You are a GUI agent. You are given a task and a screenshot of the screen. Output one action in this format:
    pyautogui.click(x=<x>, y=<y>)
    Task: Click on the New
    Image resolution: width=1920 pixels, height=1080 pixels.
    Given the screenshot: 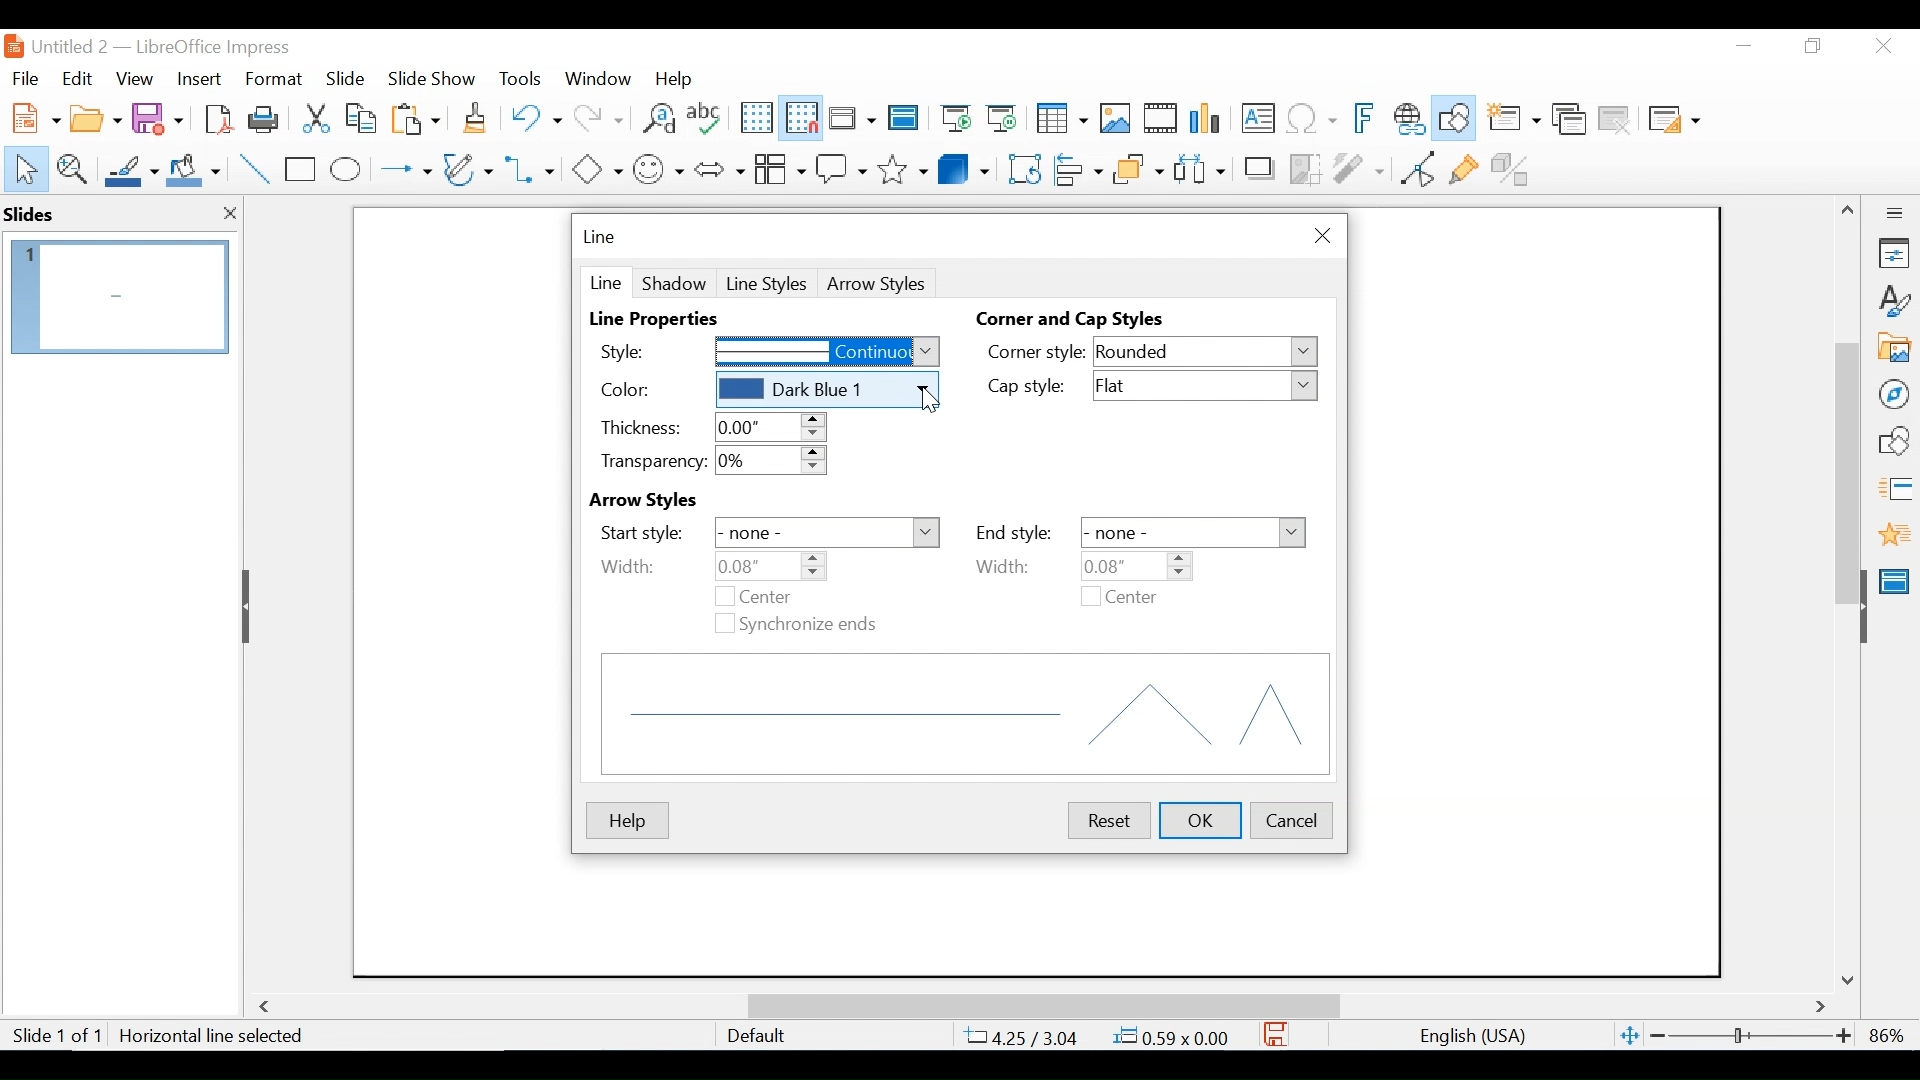 What is the action you would take?
    pyautogui.click(x=32, y=116)
    